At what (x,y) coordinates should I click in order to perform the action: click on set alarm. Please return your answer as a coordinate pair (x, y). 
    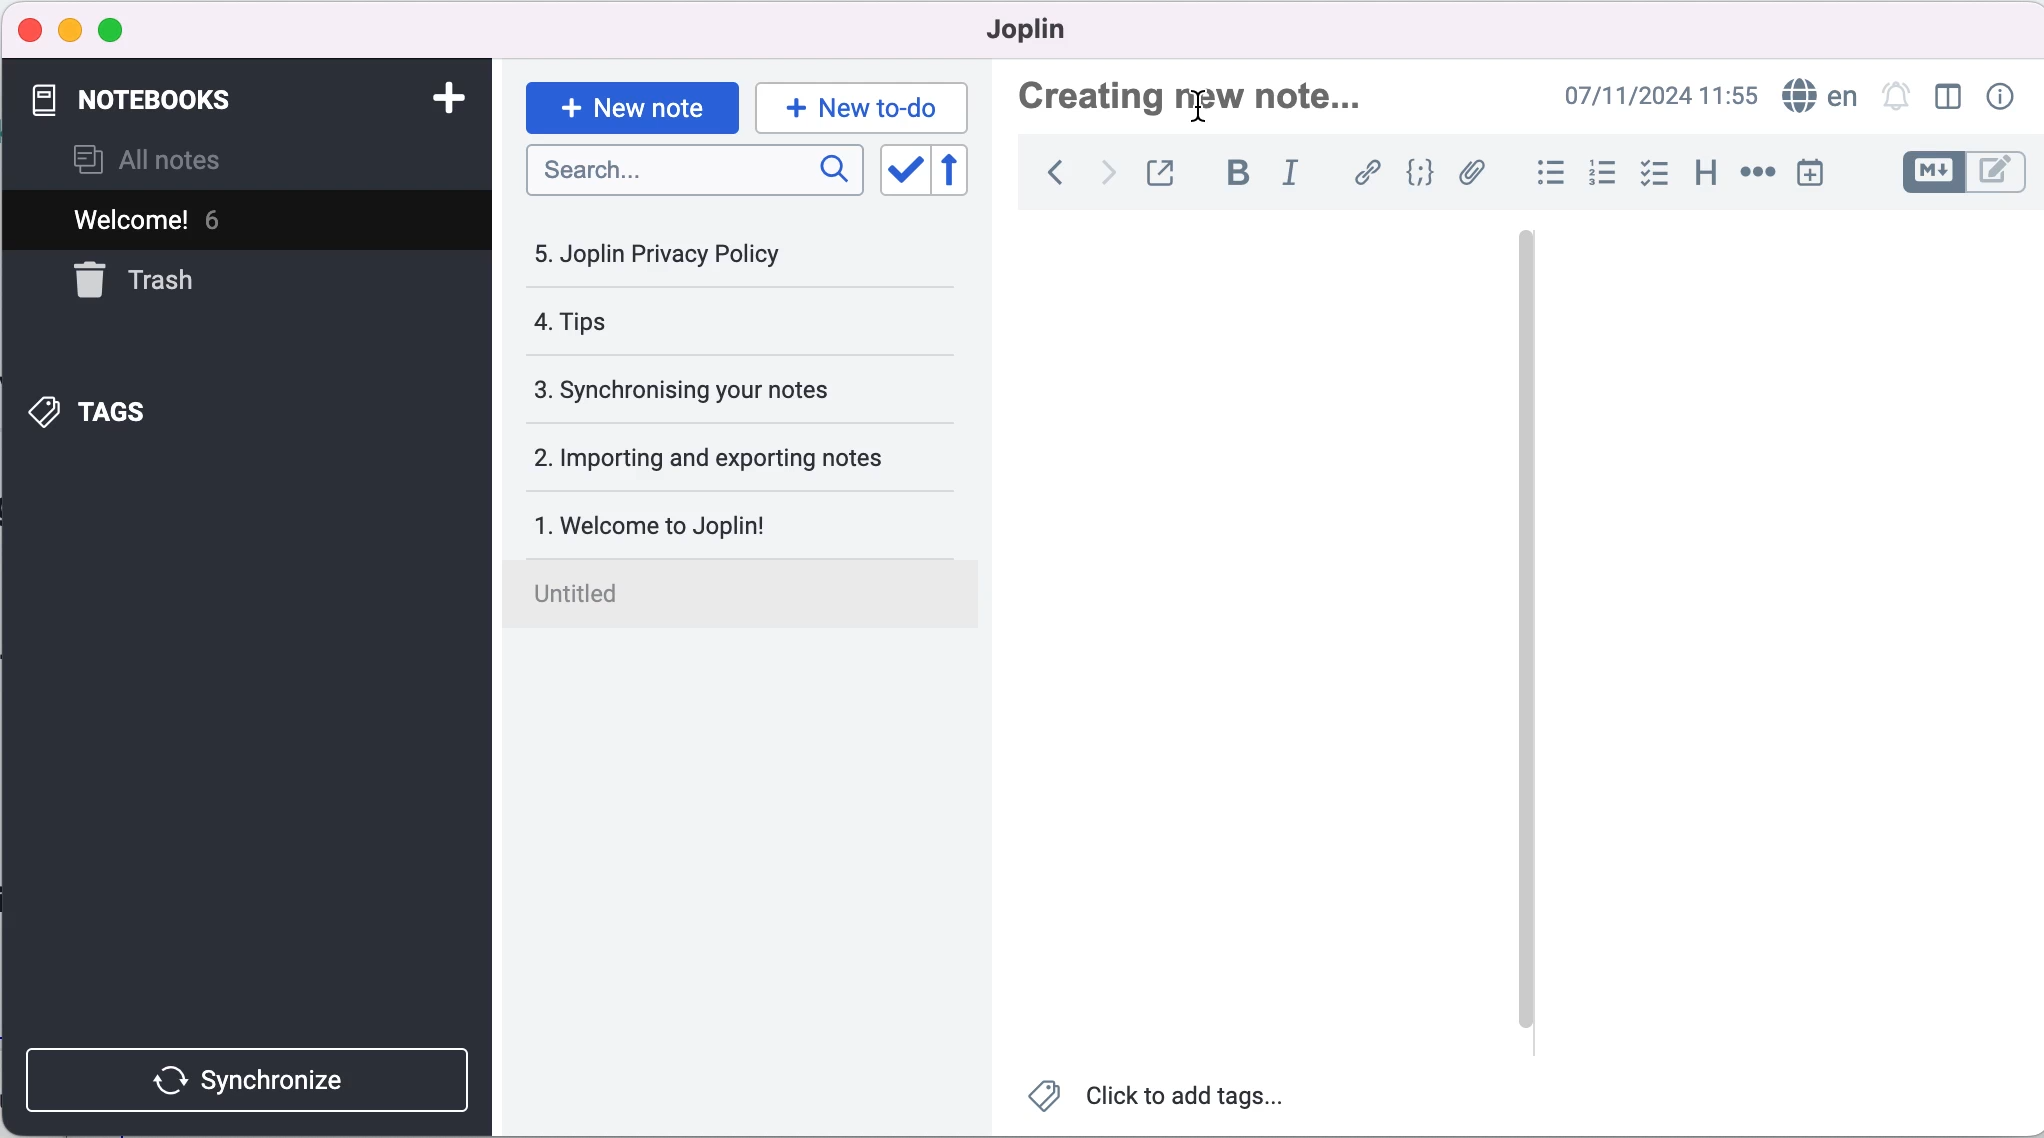
    Looking at the image, I should click on (1896, 98).